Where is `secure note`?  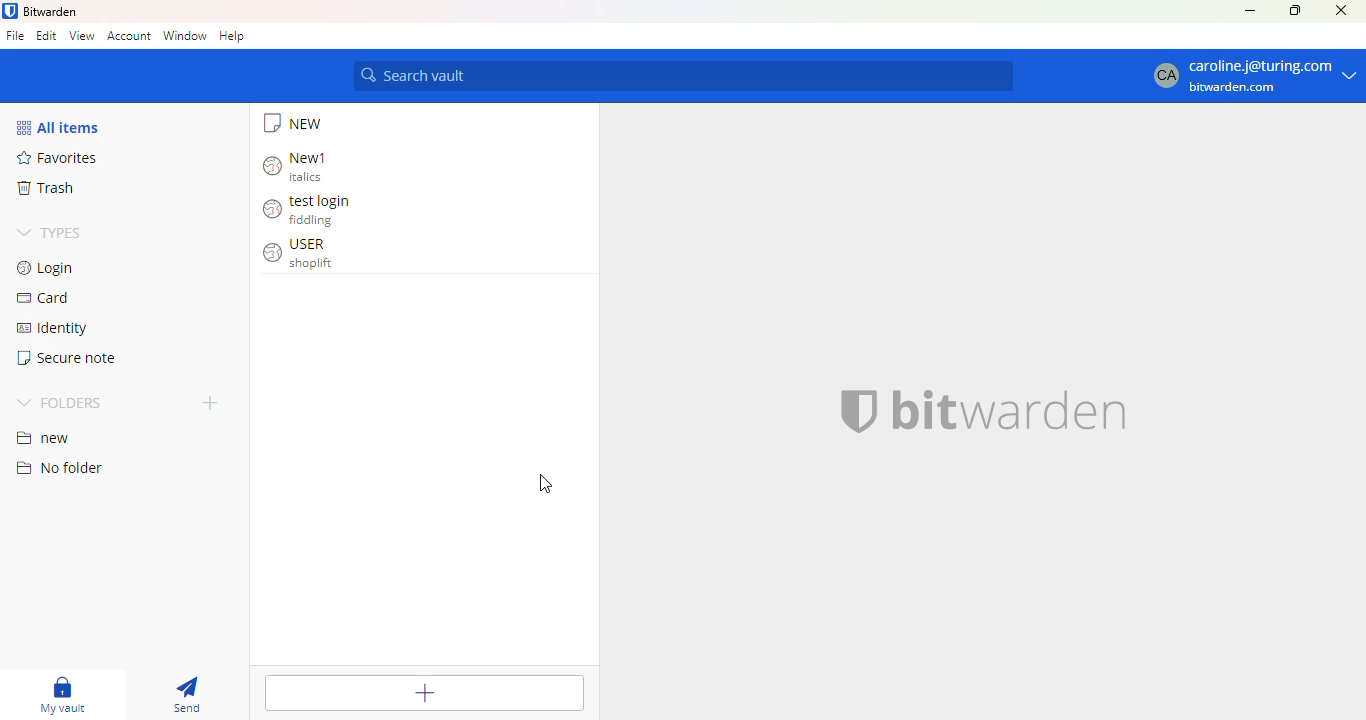
secure note is located at coordinates (66, 358).